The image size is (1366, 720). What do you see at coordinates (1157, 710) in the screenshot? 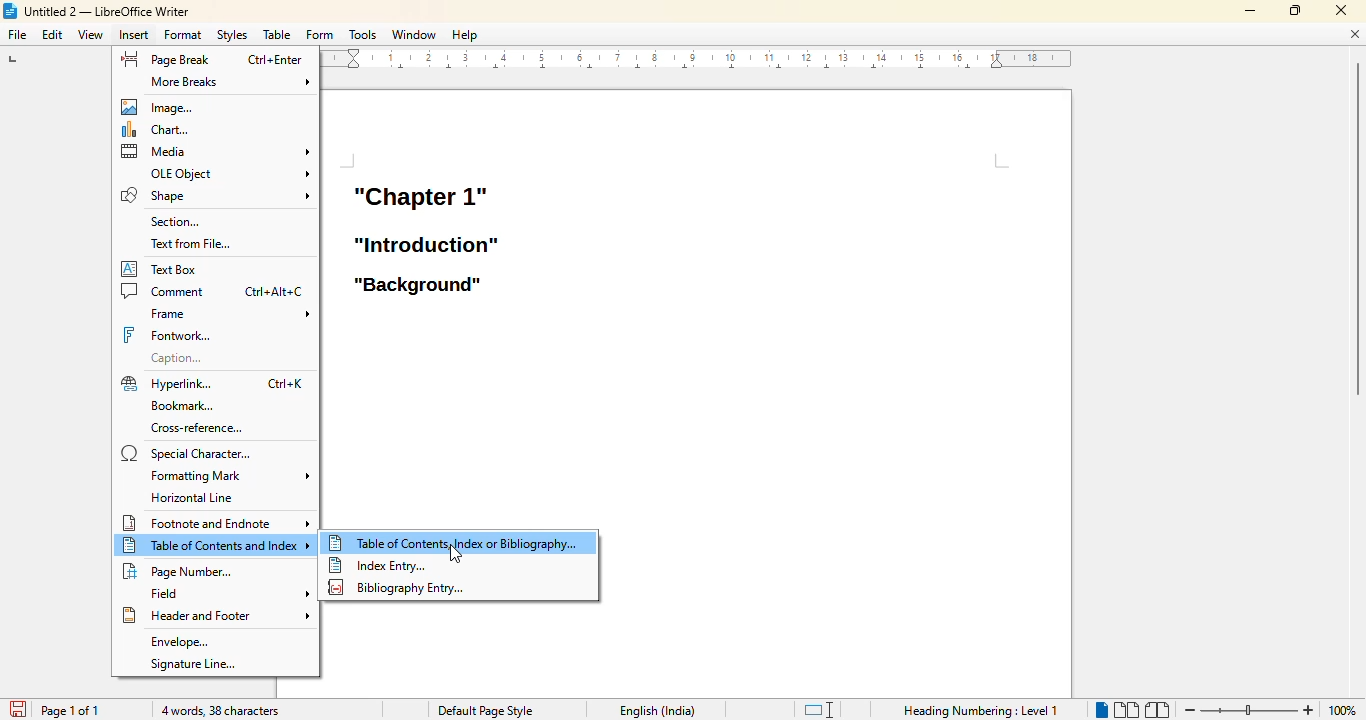
I see `book view` at bounding box center [1157, 710].